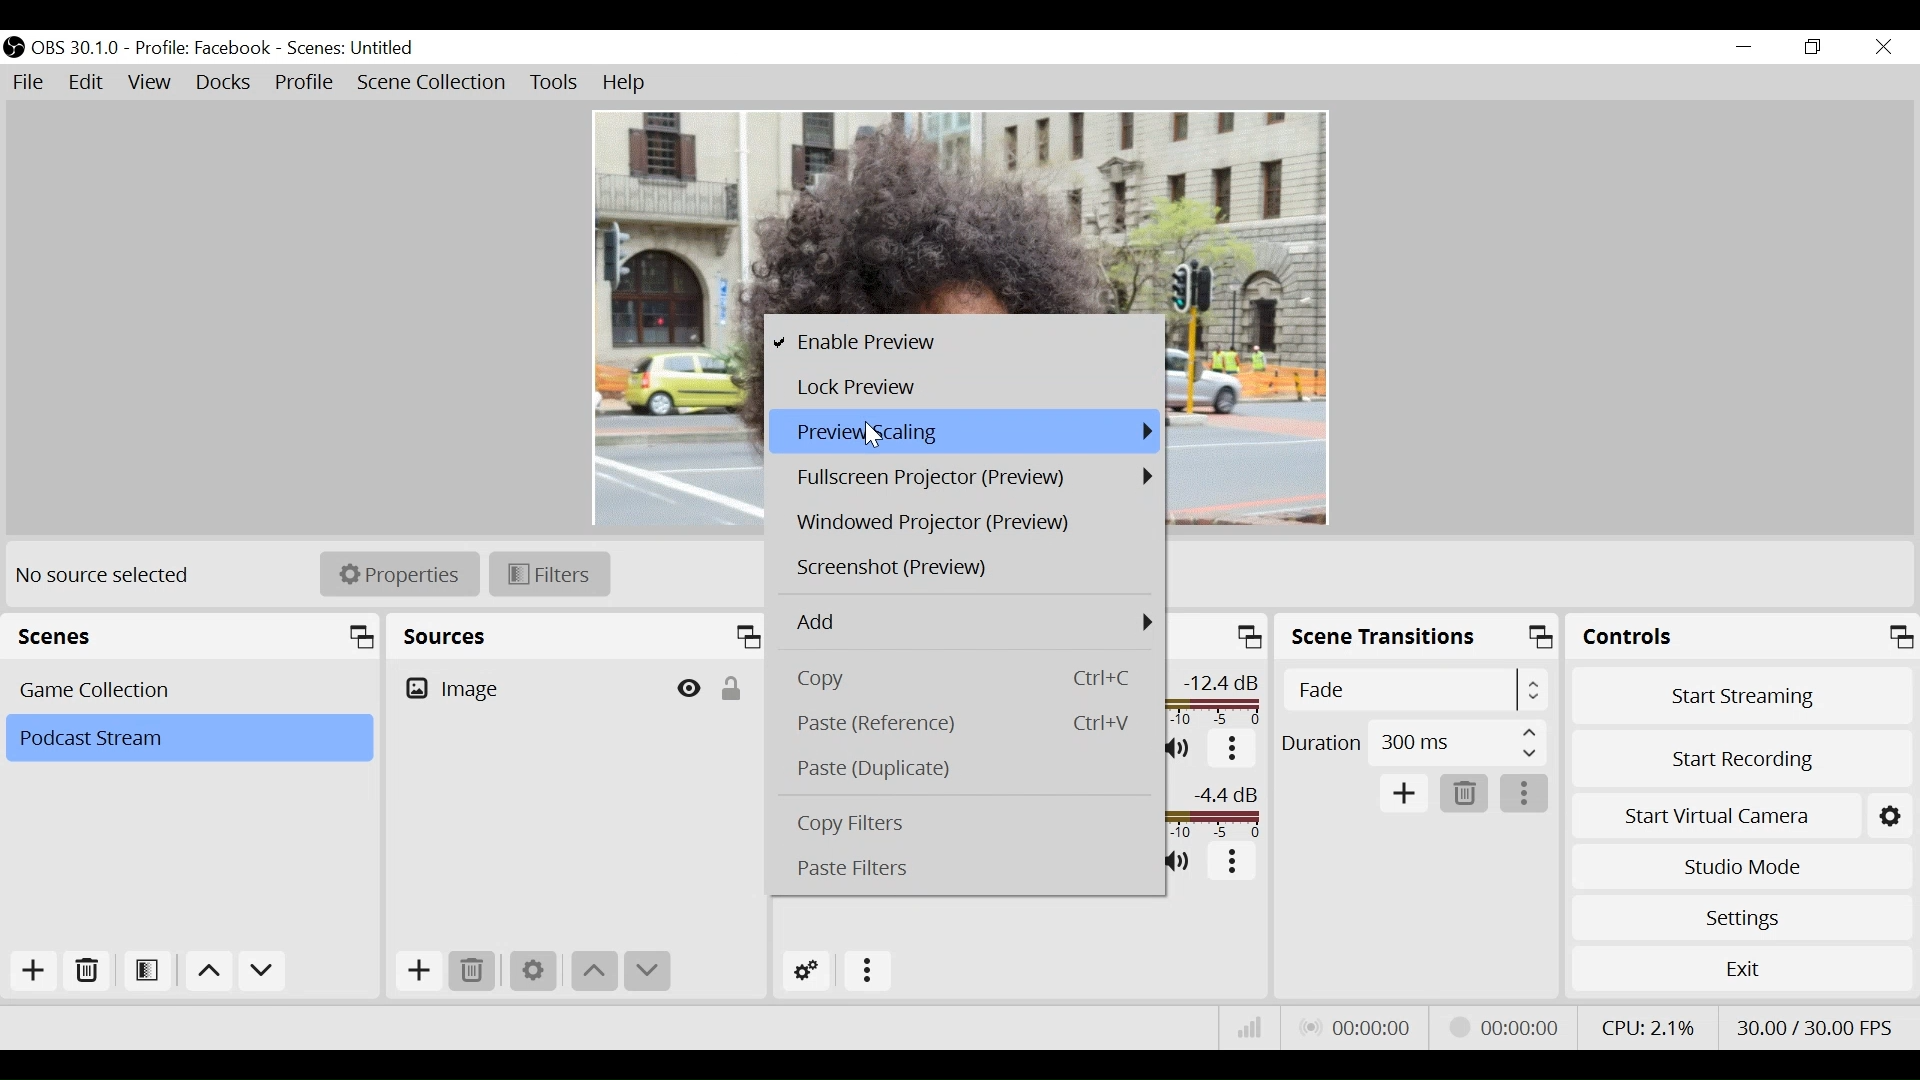 This screenshot has height=1080, width=1920. Describe the element at coordinates (963, 523) in the screenshot. I see `Windowed Projector Preview` at that location.